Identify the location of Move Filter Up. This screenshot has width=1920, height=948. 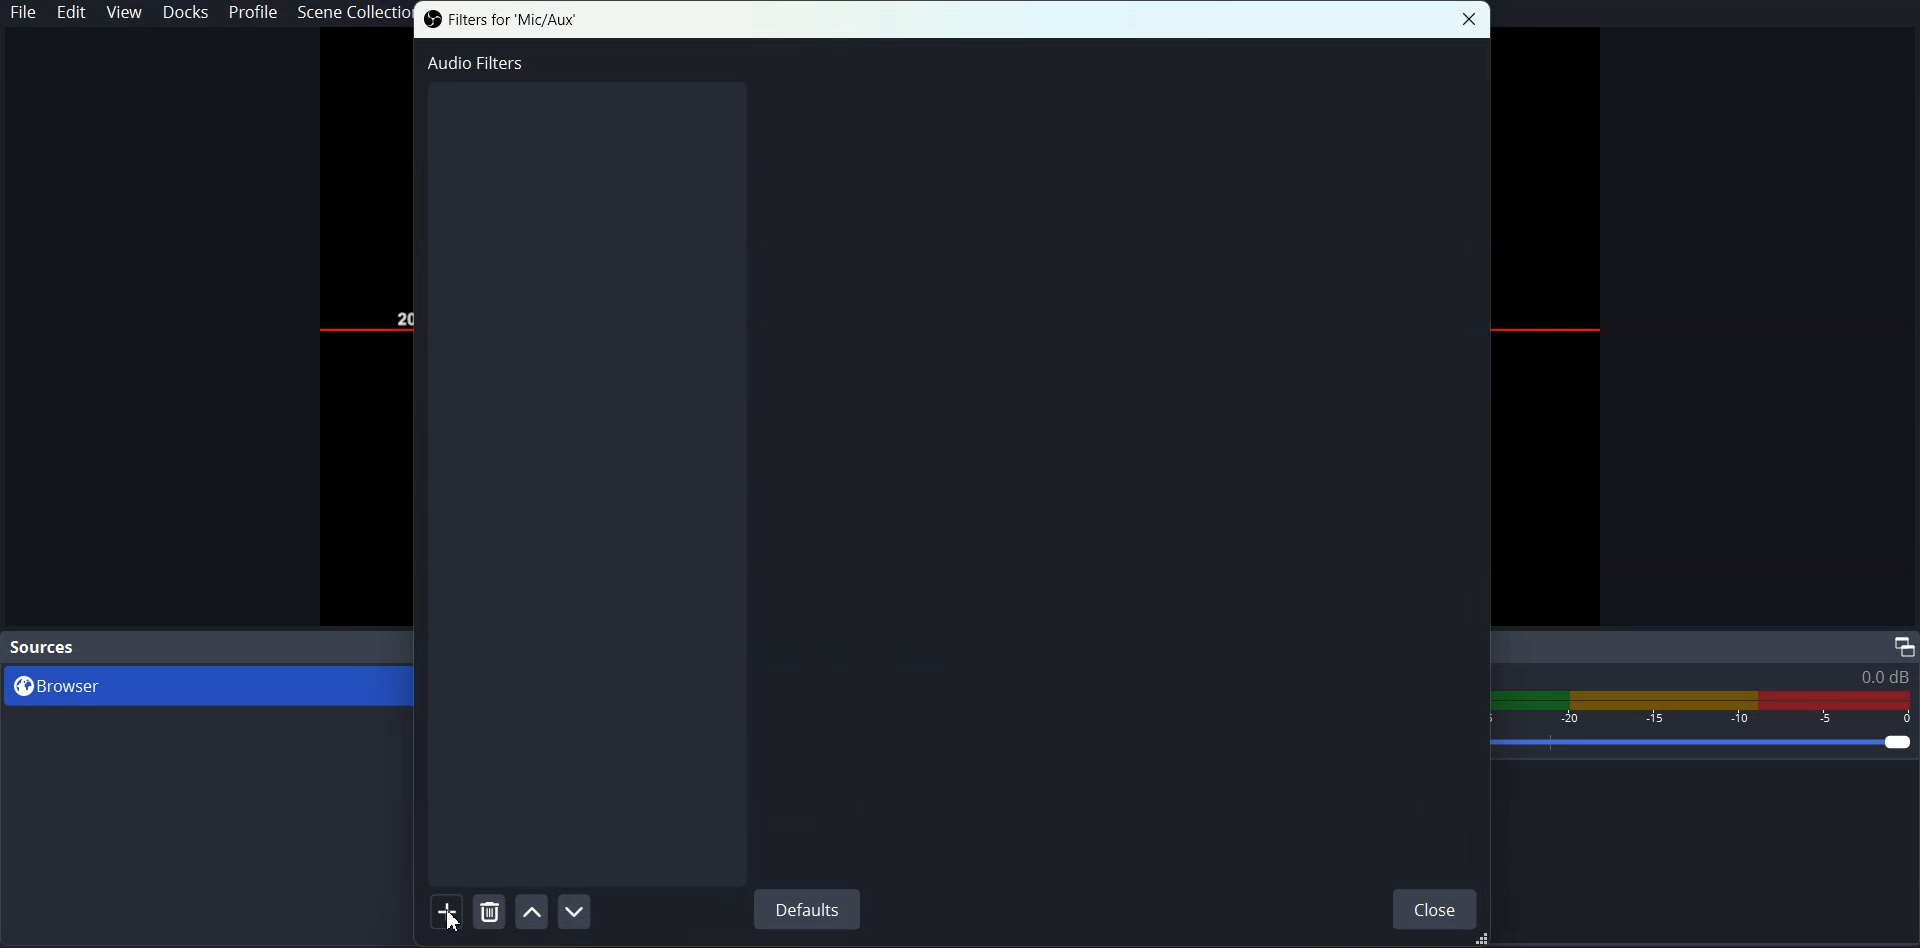
(533, 910).